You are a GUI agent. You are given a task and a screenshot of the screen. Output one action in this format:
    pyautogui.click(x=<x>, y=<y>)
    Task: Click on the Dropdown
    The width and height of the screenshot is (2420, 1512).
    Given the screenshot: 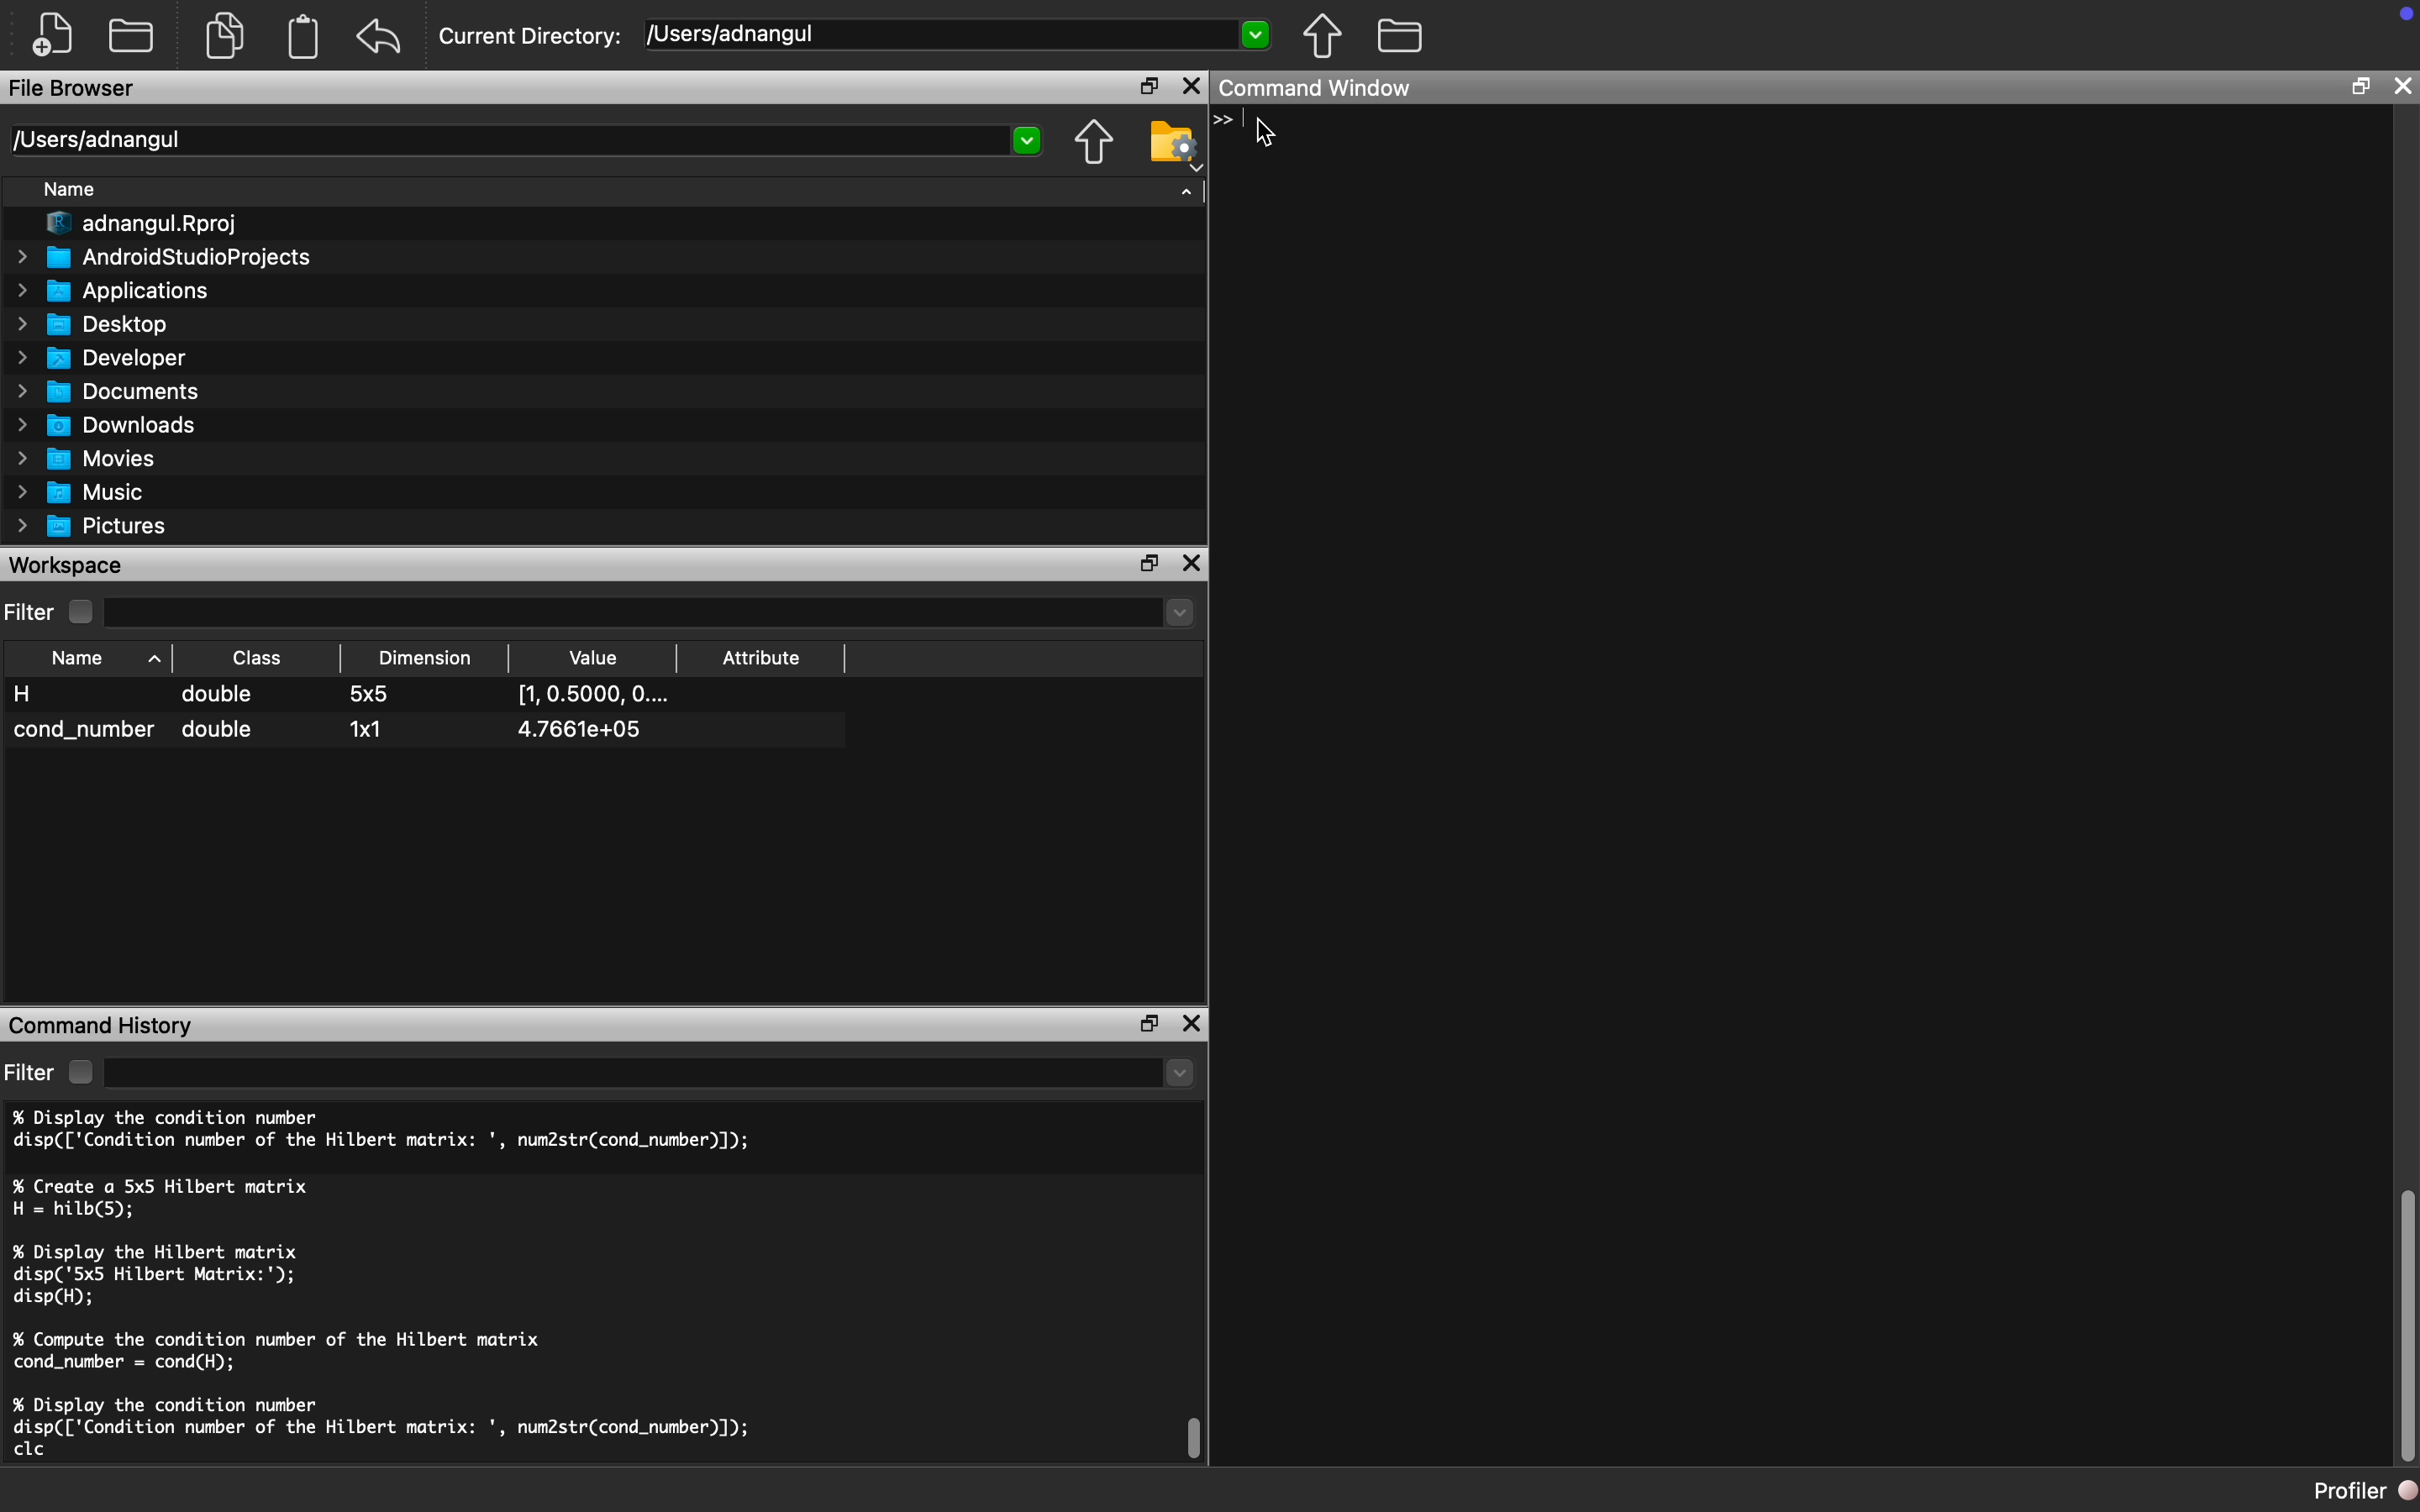 What is the action you would take?
    pyautogui.click(x=648, y=615)
    